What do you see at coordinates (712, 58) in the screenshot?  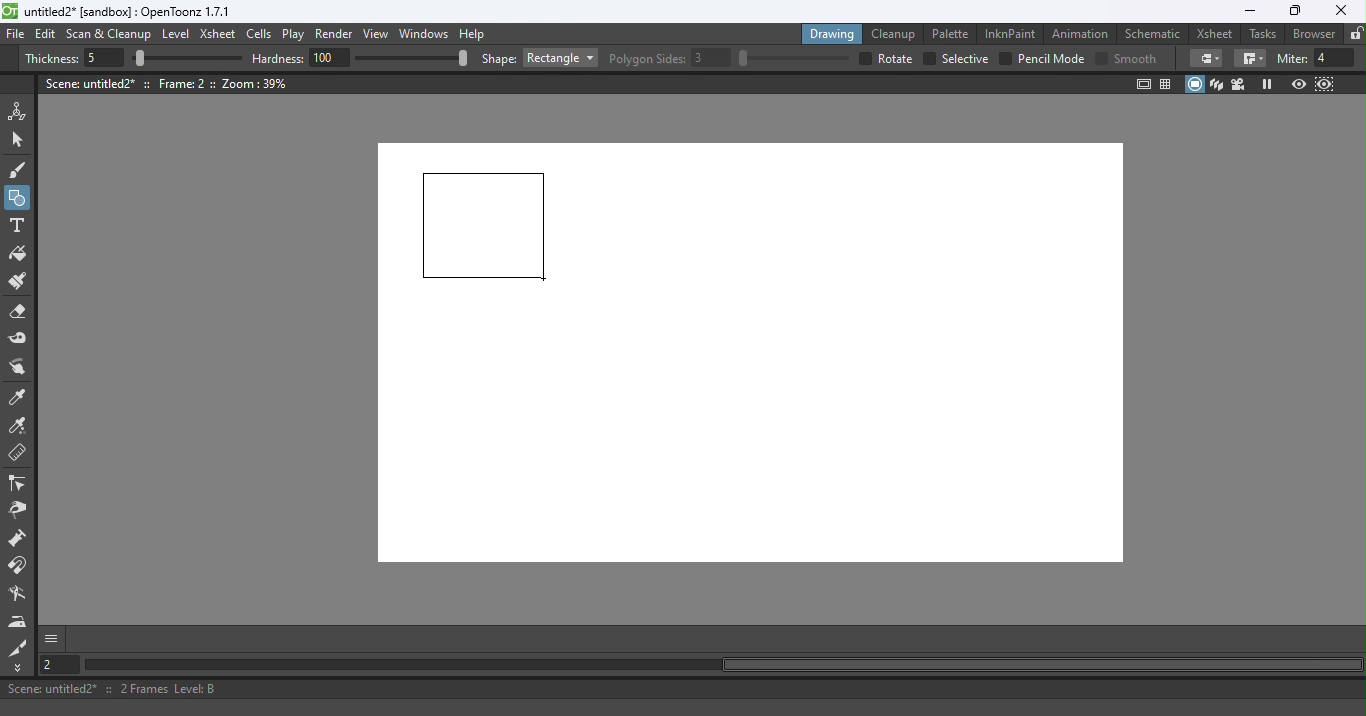 I see `3` at bounding box center [712, 58].